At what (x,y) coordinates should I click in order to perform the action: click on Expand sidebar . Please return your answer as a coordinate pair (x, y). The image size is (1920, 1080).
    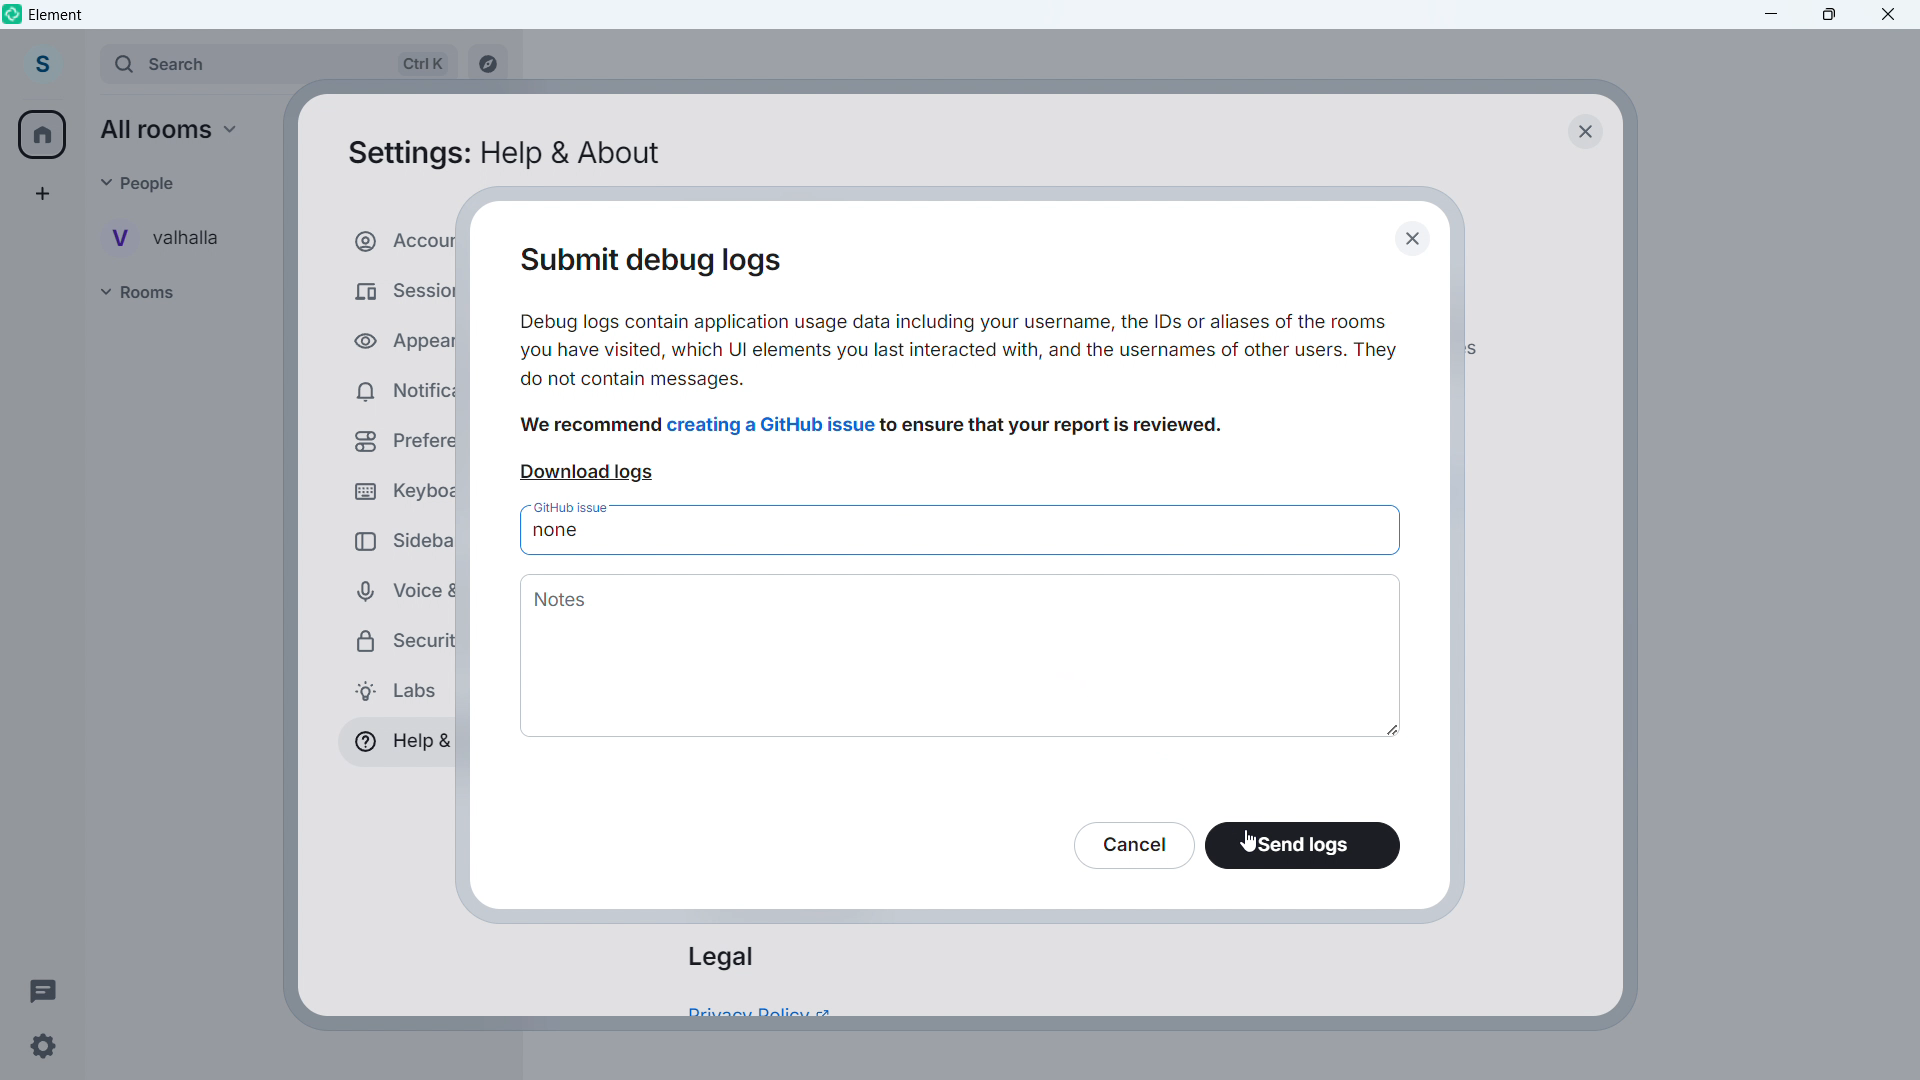
    Looking at the image, I should click on (84, 66).